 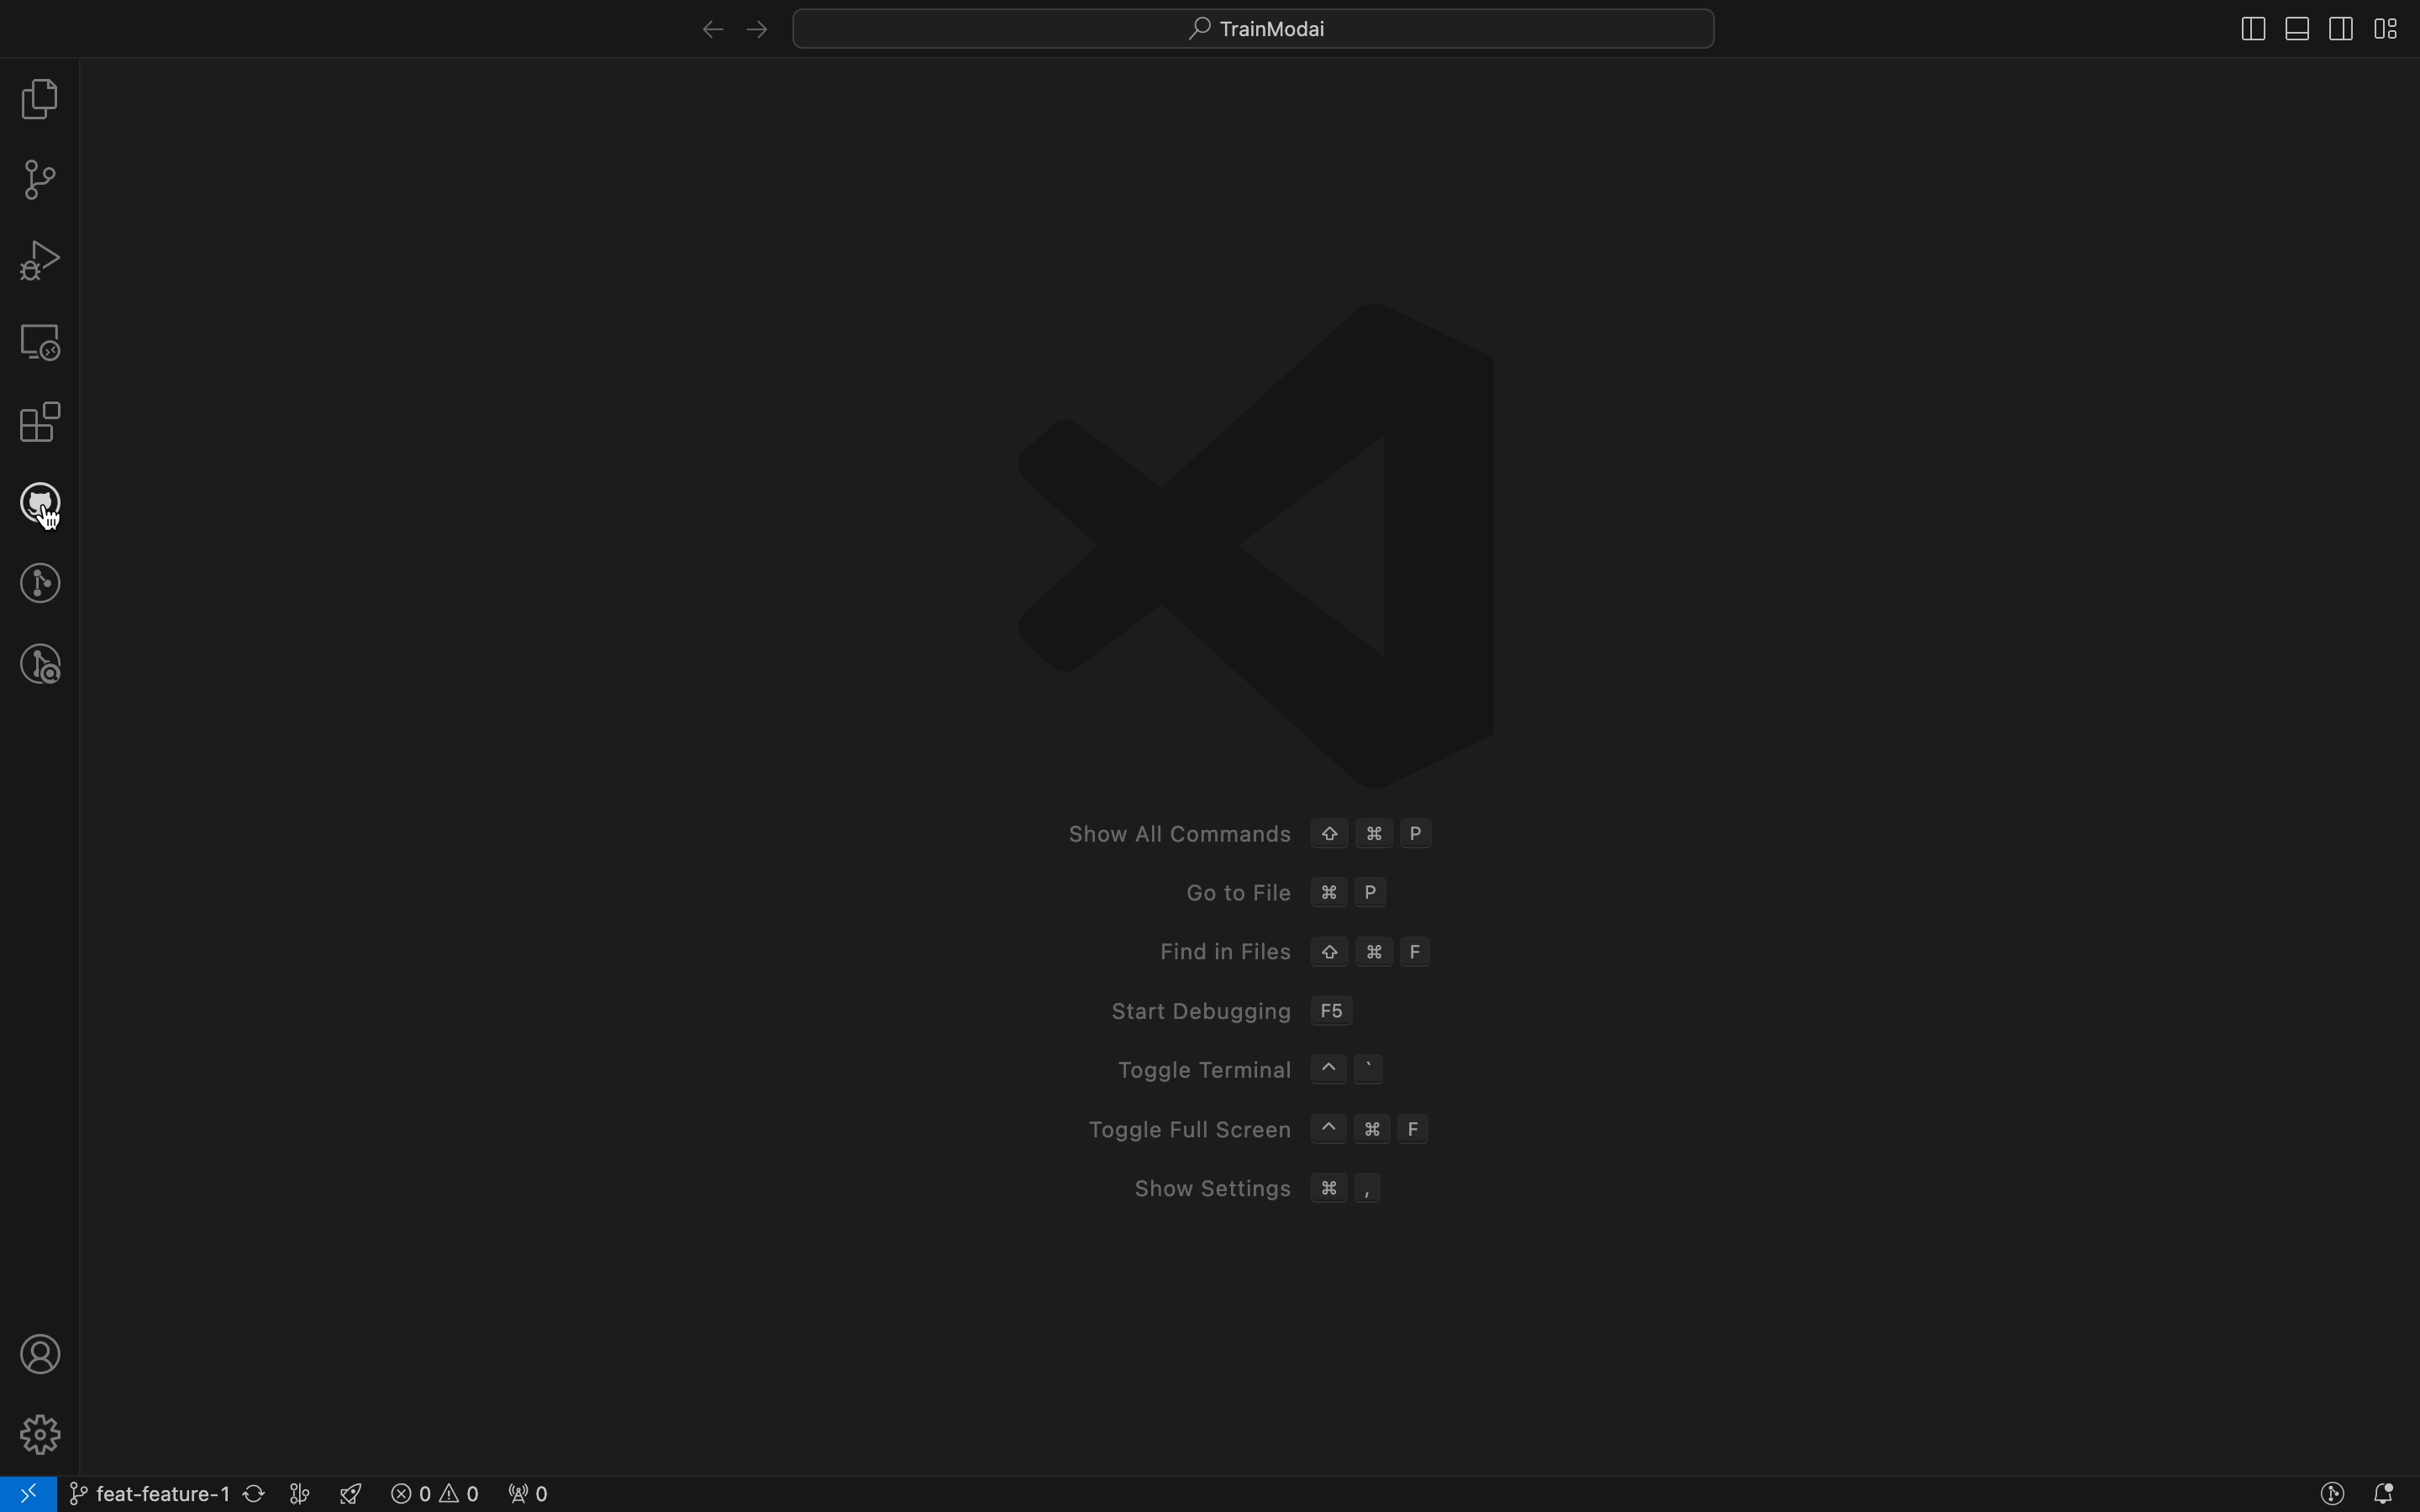 I want to click on git lens, so click(x=43, y=582).